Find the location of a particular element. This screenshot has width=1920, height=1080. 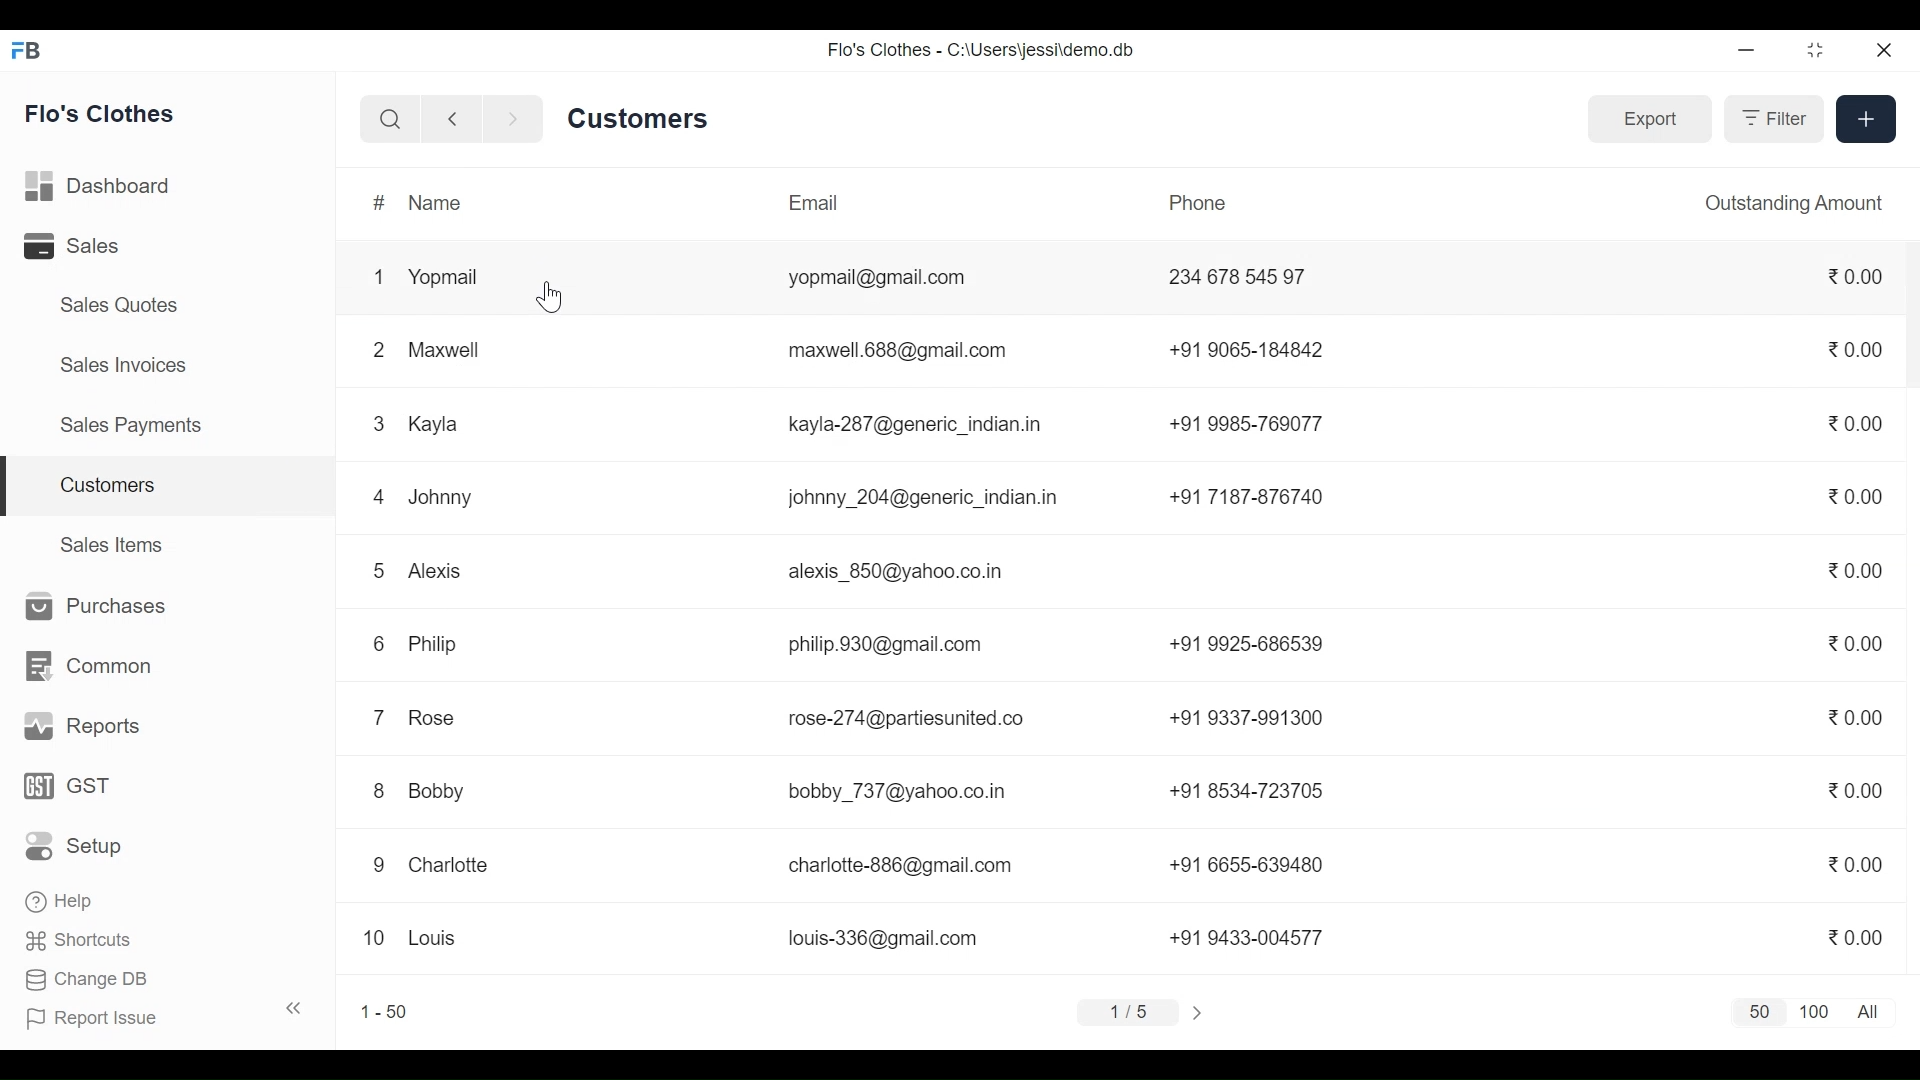

9 is located at coordinates (376, 868).